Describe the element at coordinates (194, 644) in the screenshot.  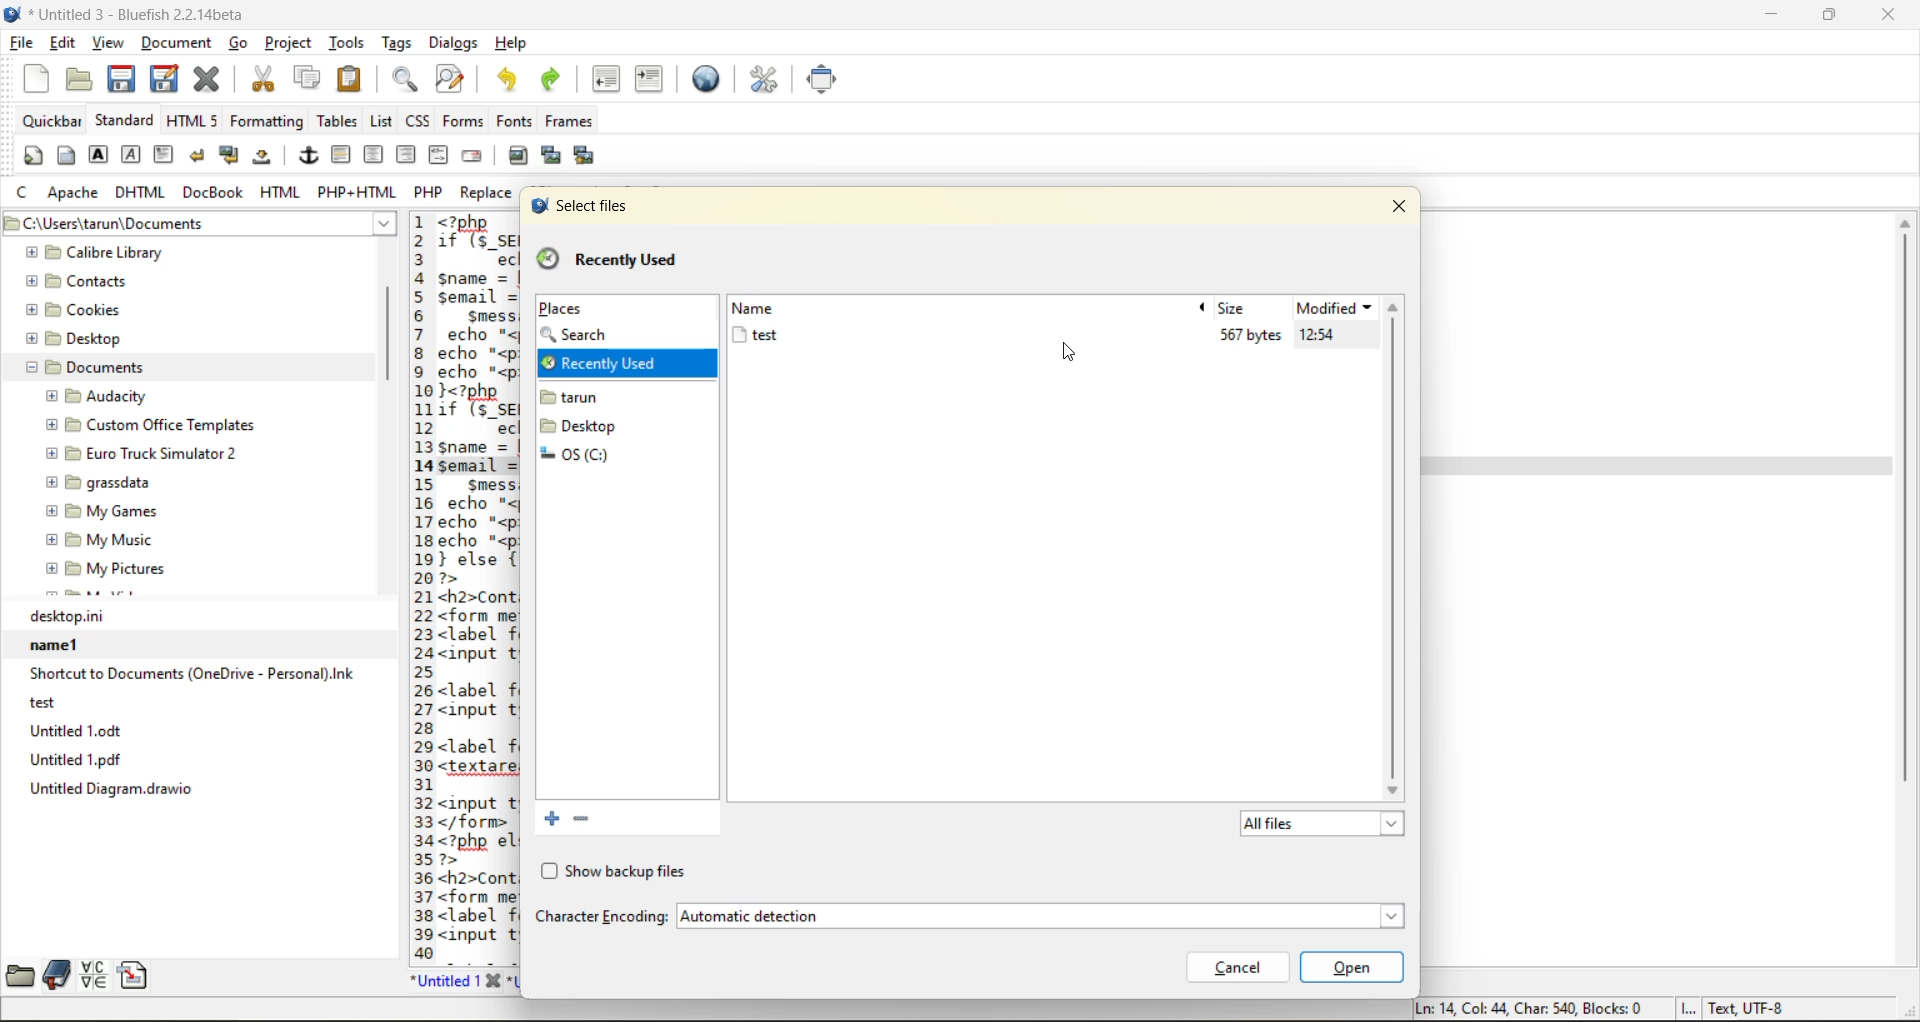
I see `name1` at that location.